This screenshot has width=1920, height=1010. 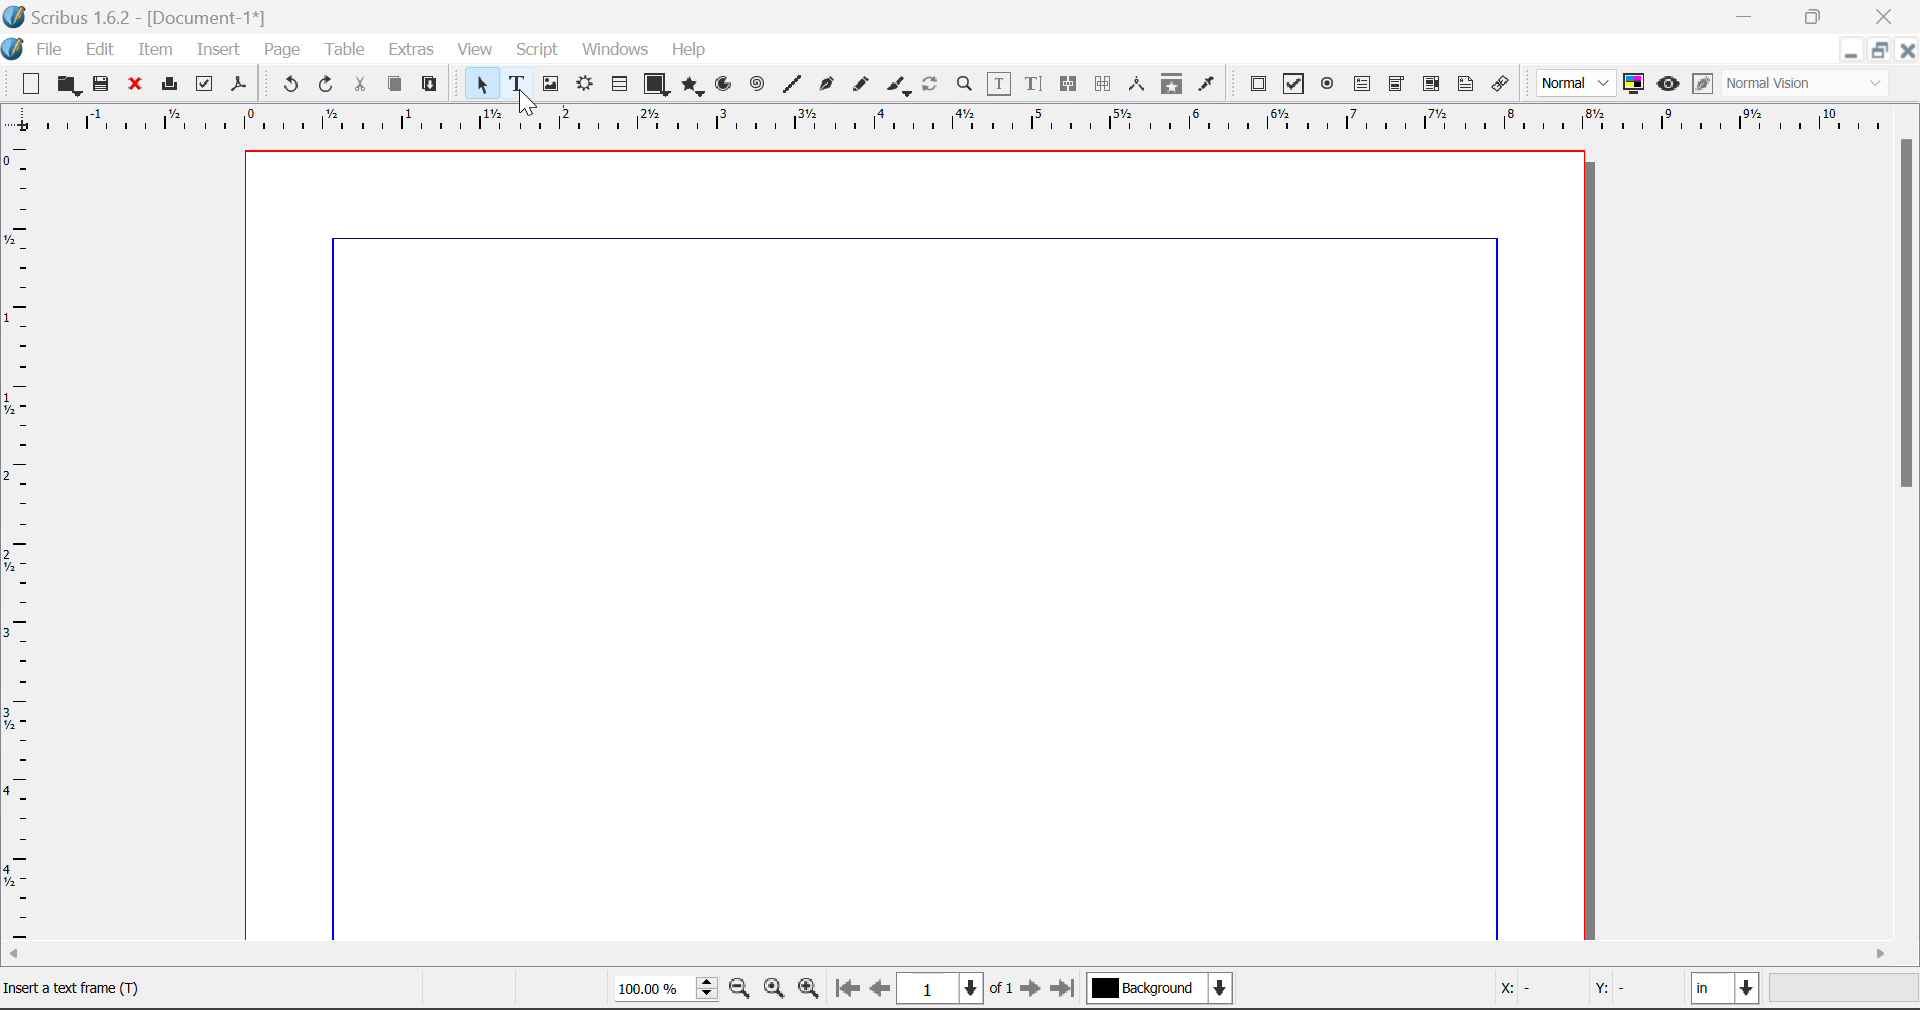 What do you see at coordinates (666, 990) in the screenshot?
I see `Zoom 100%` at bounding box center [666, 990].